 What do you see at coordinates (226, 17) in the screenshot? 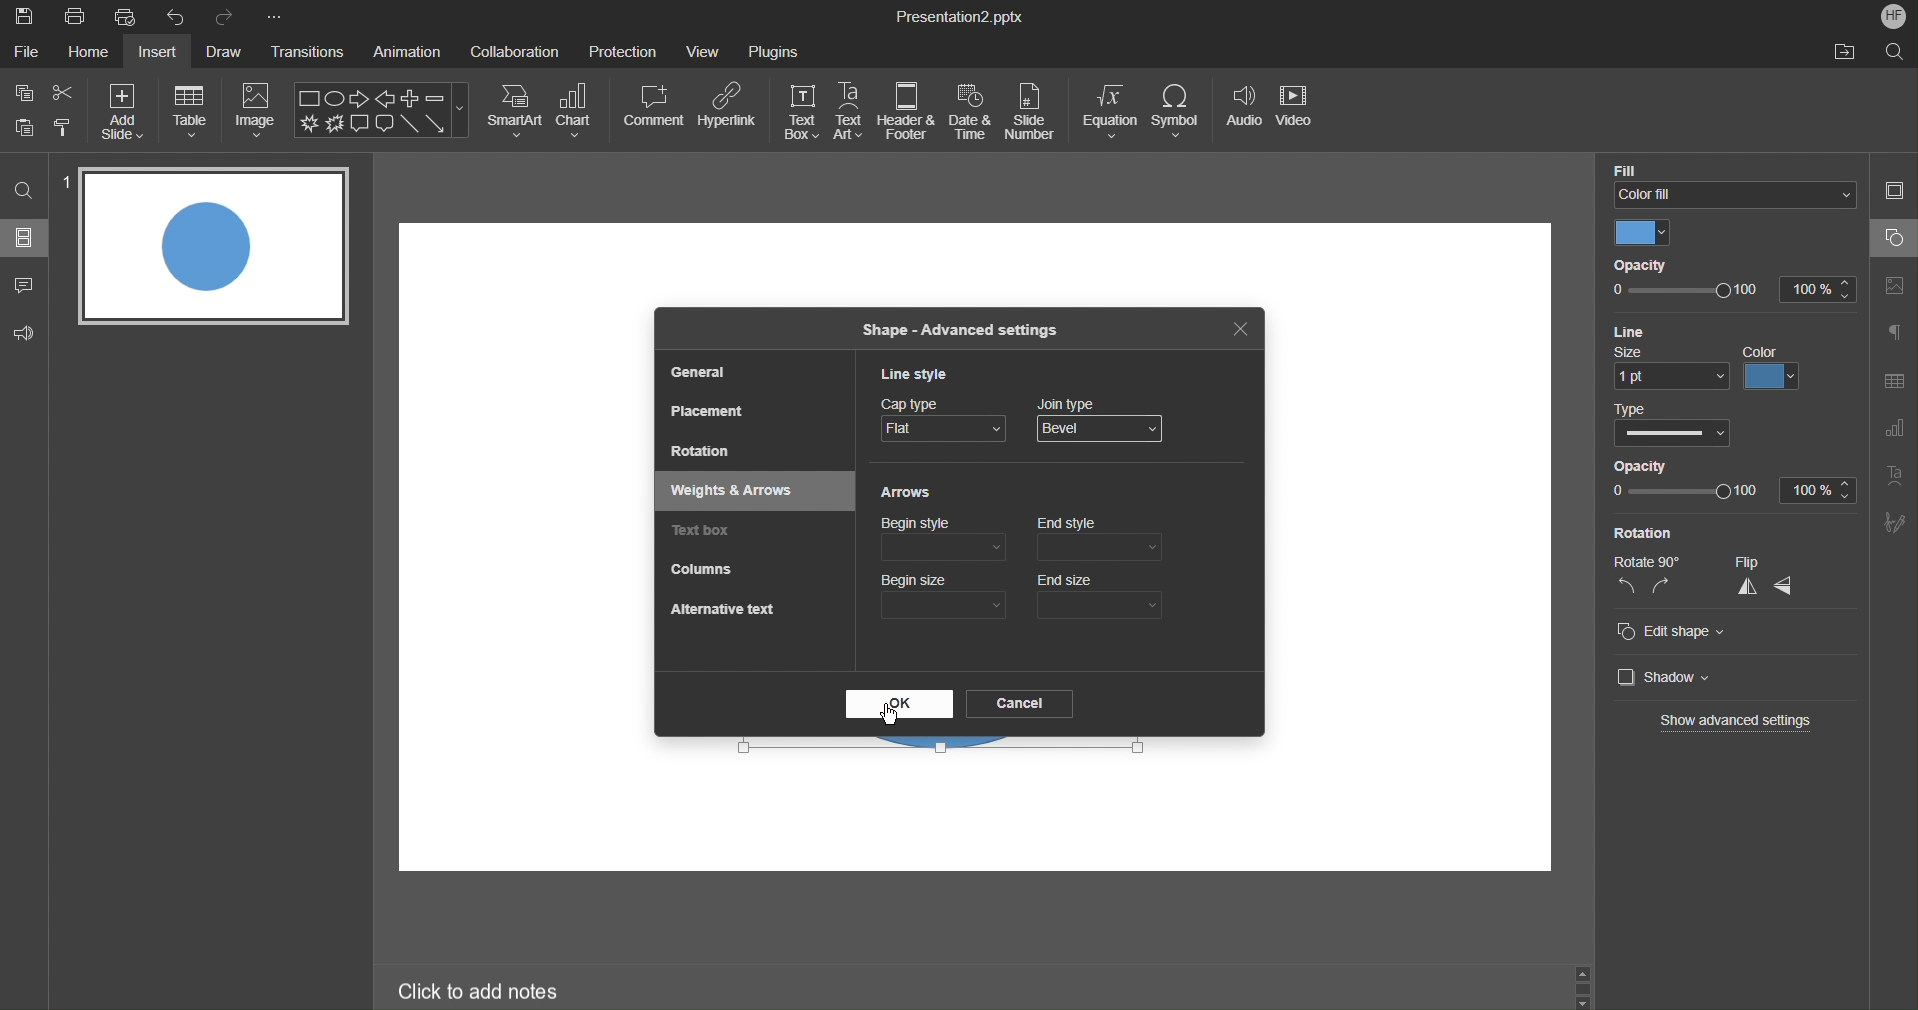
I see `Redo` at bounding box center [226, 17].